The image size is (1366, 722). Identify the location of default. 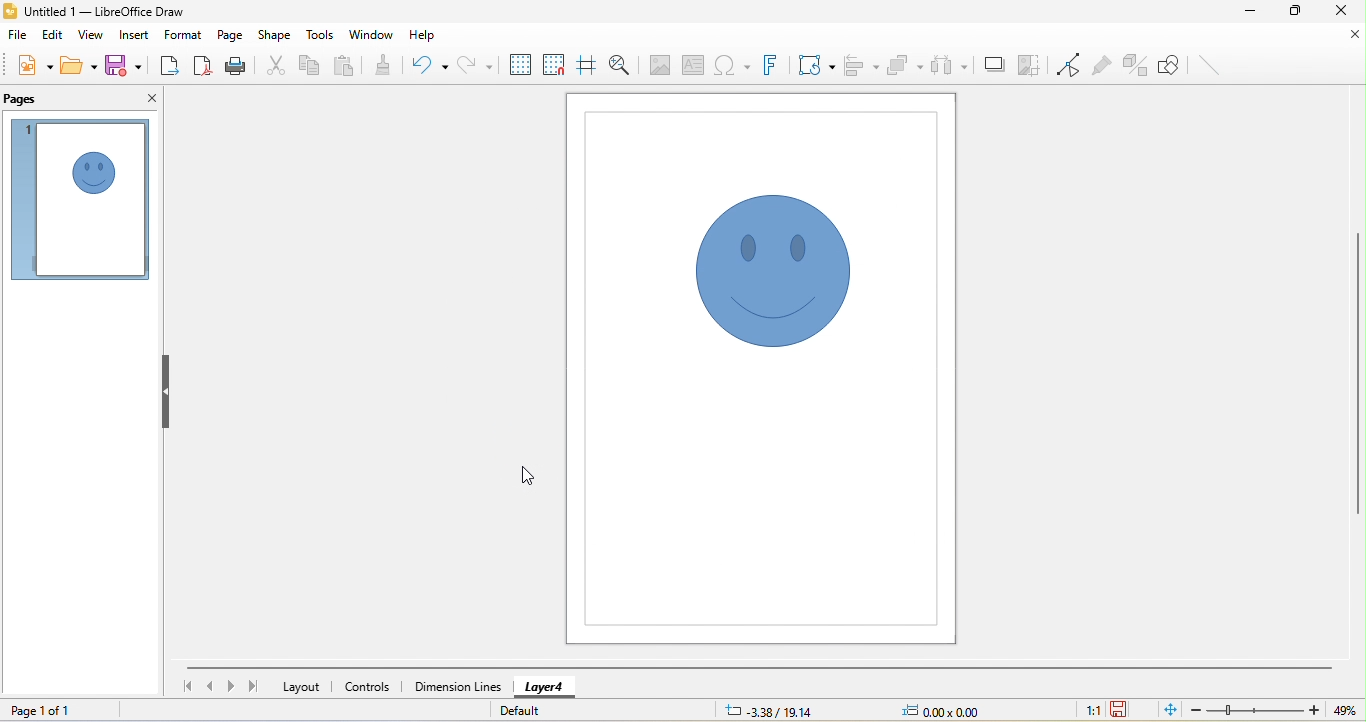
(526, 710).